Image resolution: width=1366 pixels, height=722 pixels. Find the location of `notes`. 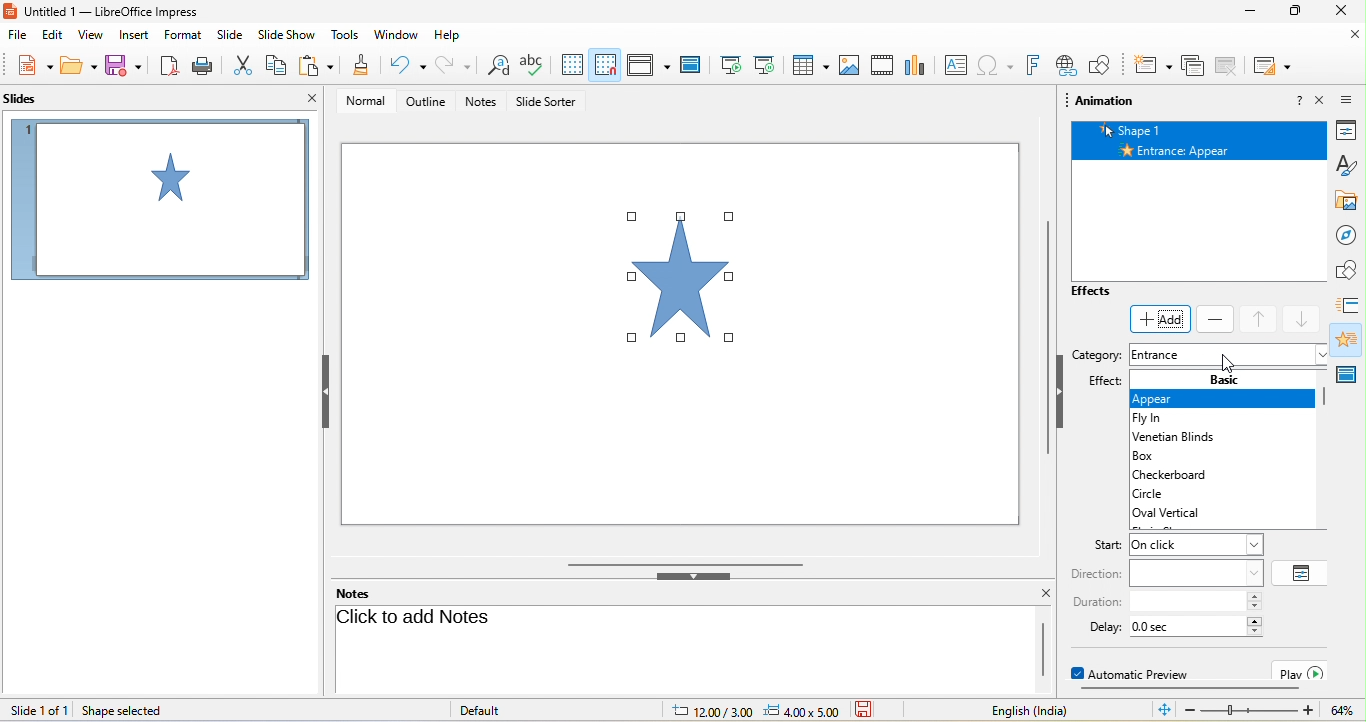

notes is located at coordinates (356, 593).